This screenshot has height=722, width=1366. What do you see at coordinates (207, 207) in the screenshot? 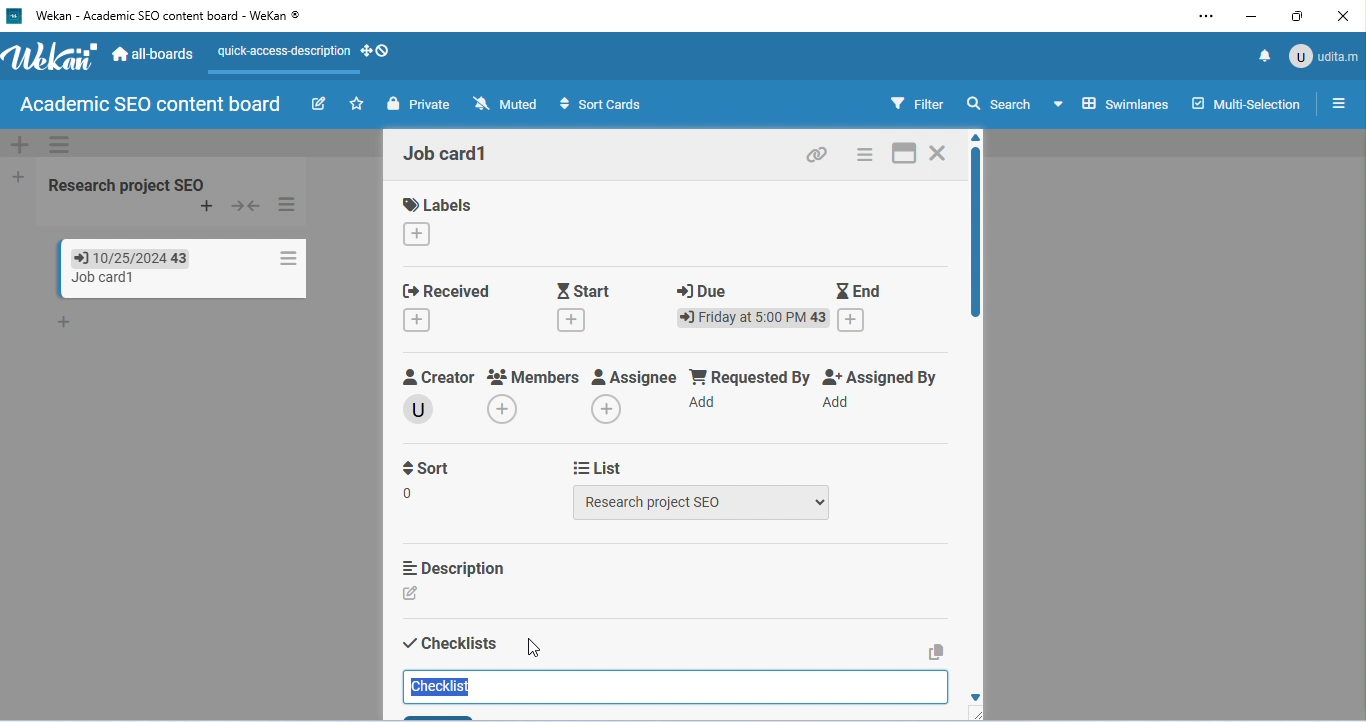
I see `add card to top of list` at bounding box center [207, 207].